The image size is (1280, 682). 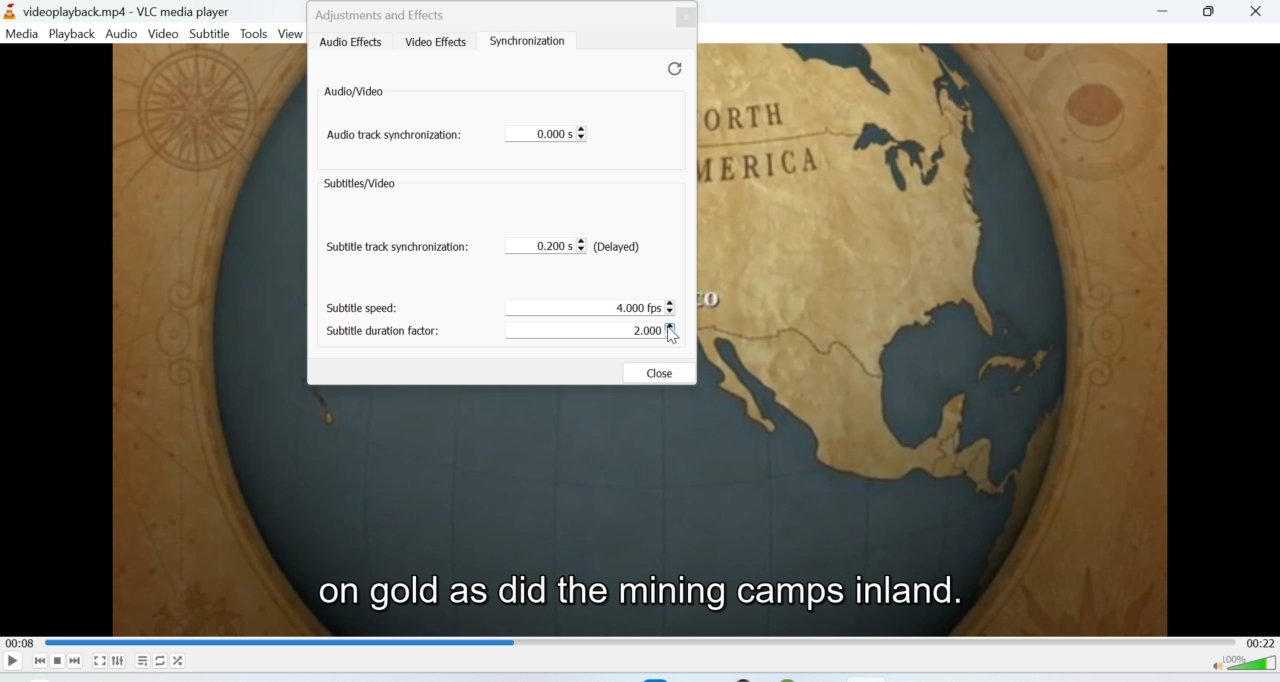 What do you see at coordinates (118, 661) in the screenshot?
I see `Extended settings` at bounding box center [118, 661].